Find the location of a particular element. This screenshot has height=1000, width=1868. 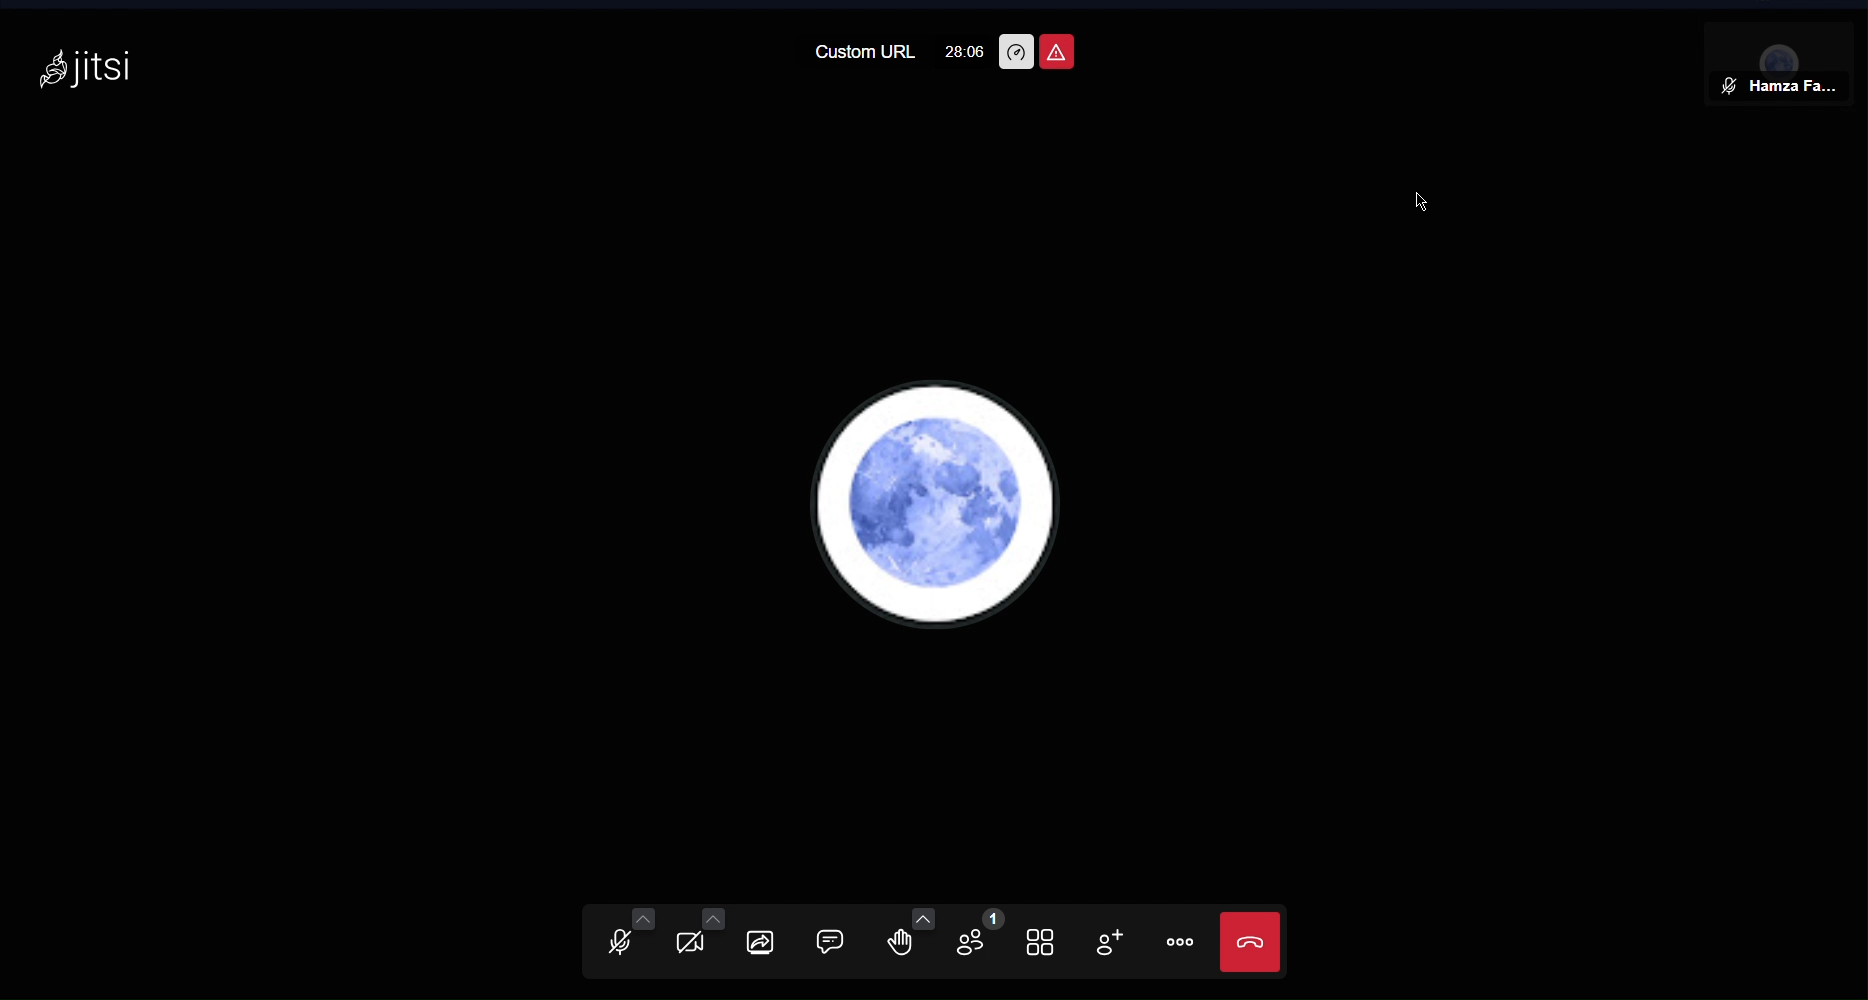

Cursor is located at coordinates (1420, 204).